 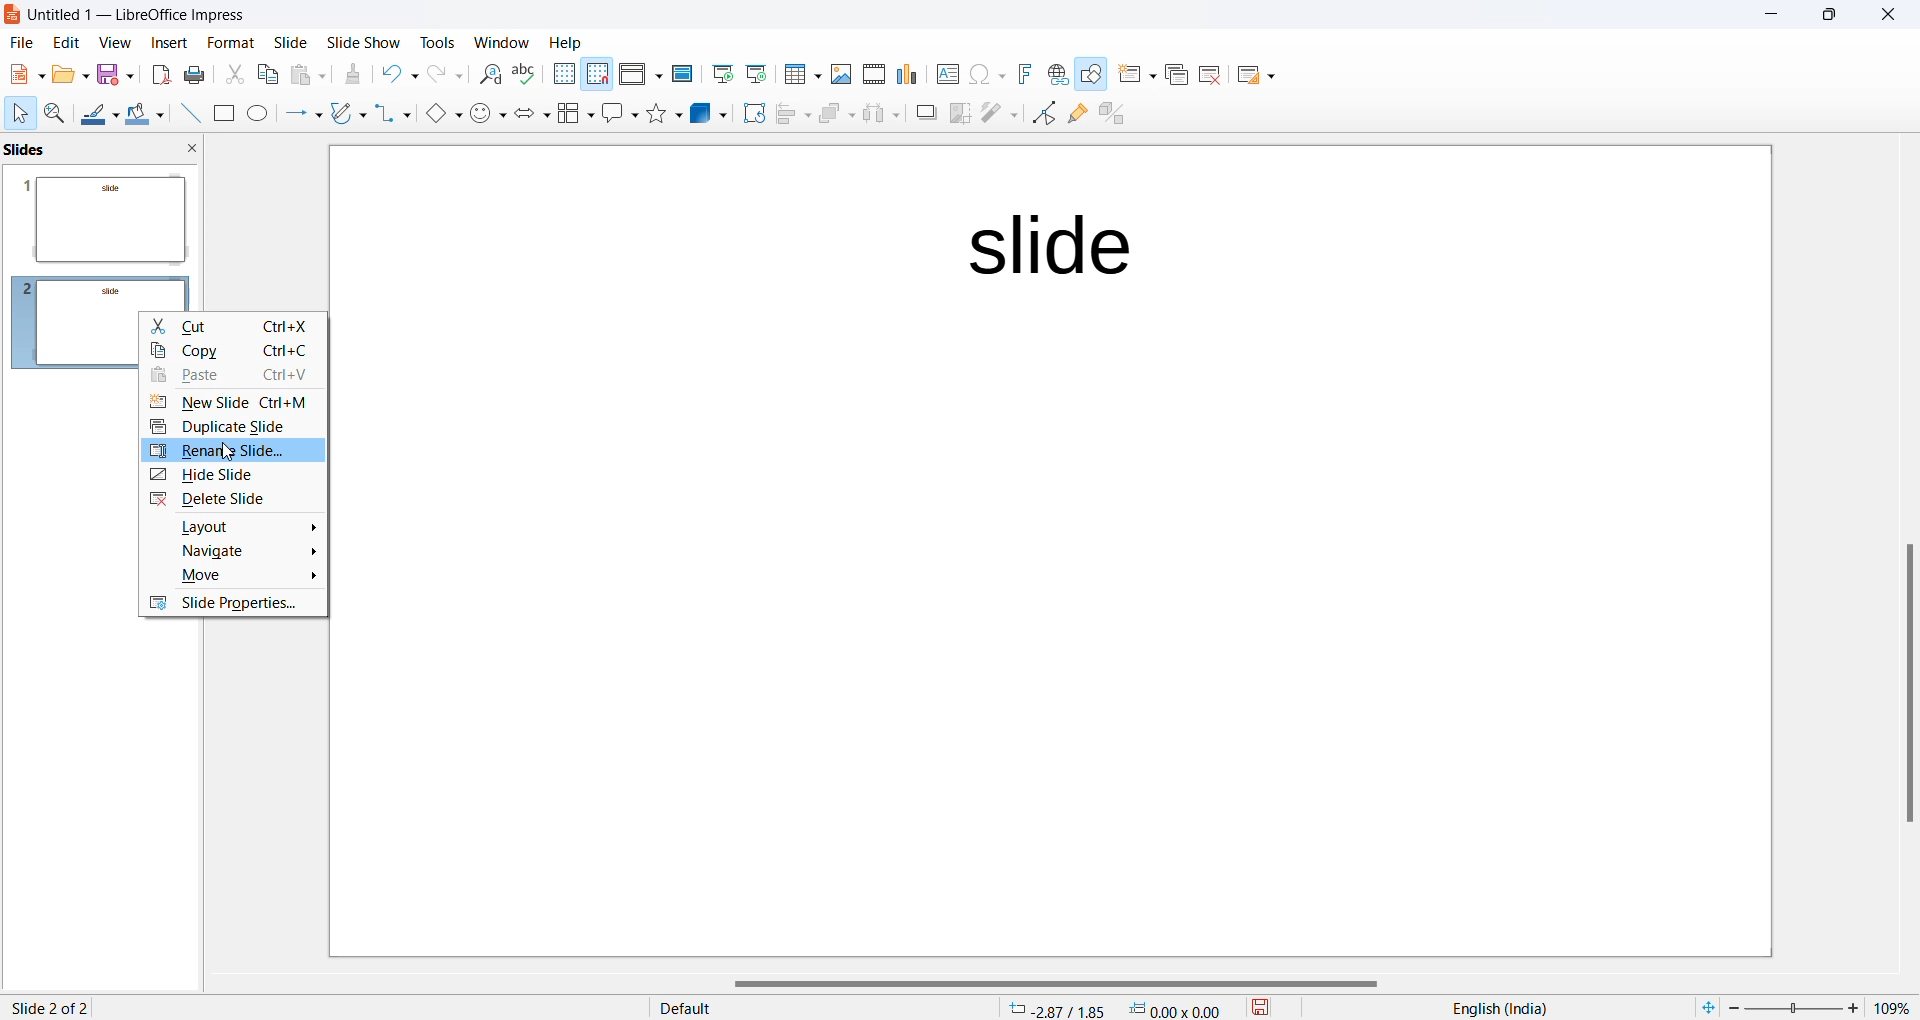 What do you see at coordinates (919, 114) in the screenshot?
I see `Shadow` at bounding box center [919, 114].